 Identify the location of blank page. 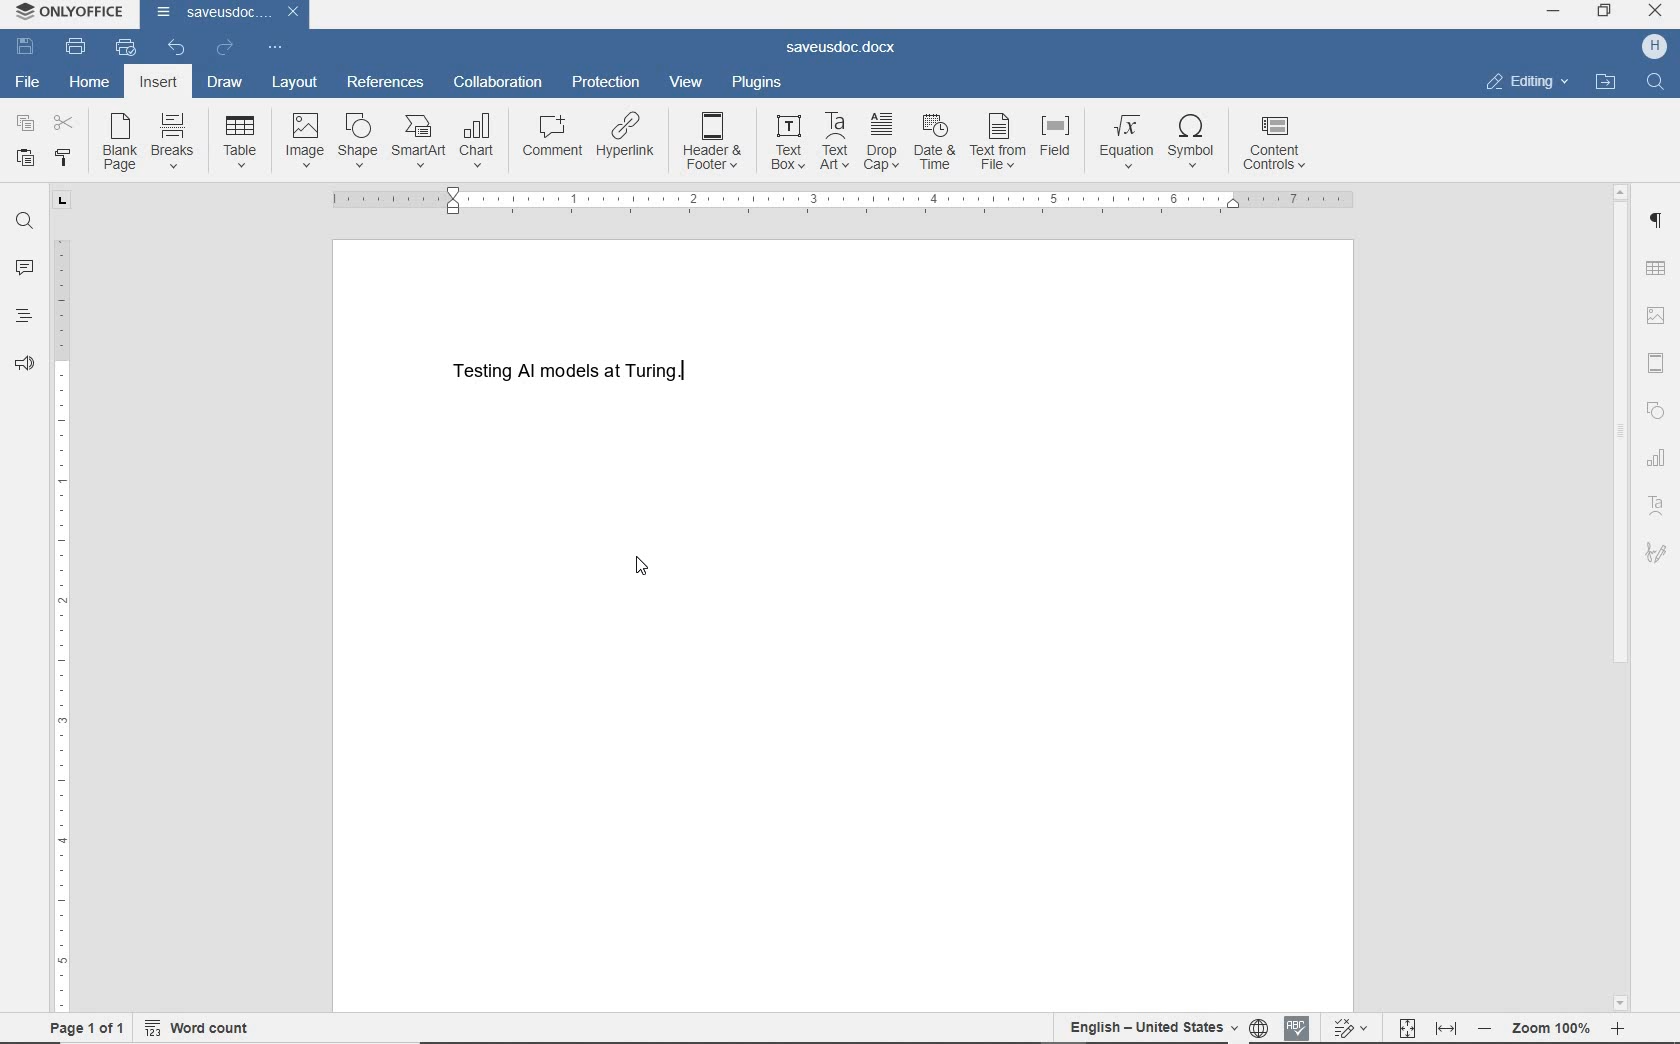
(121, 142).